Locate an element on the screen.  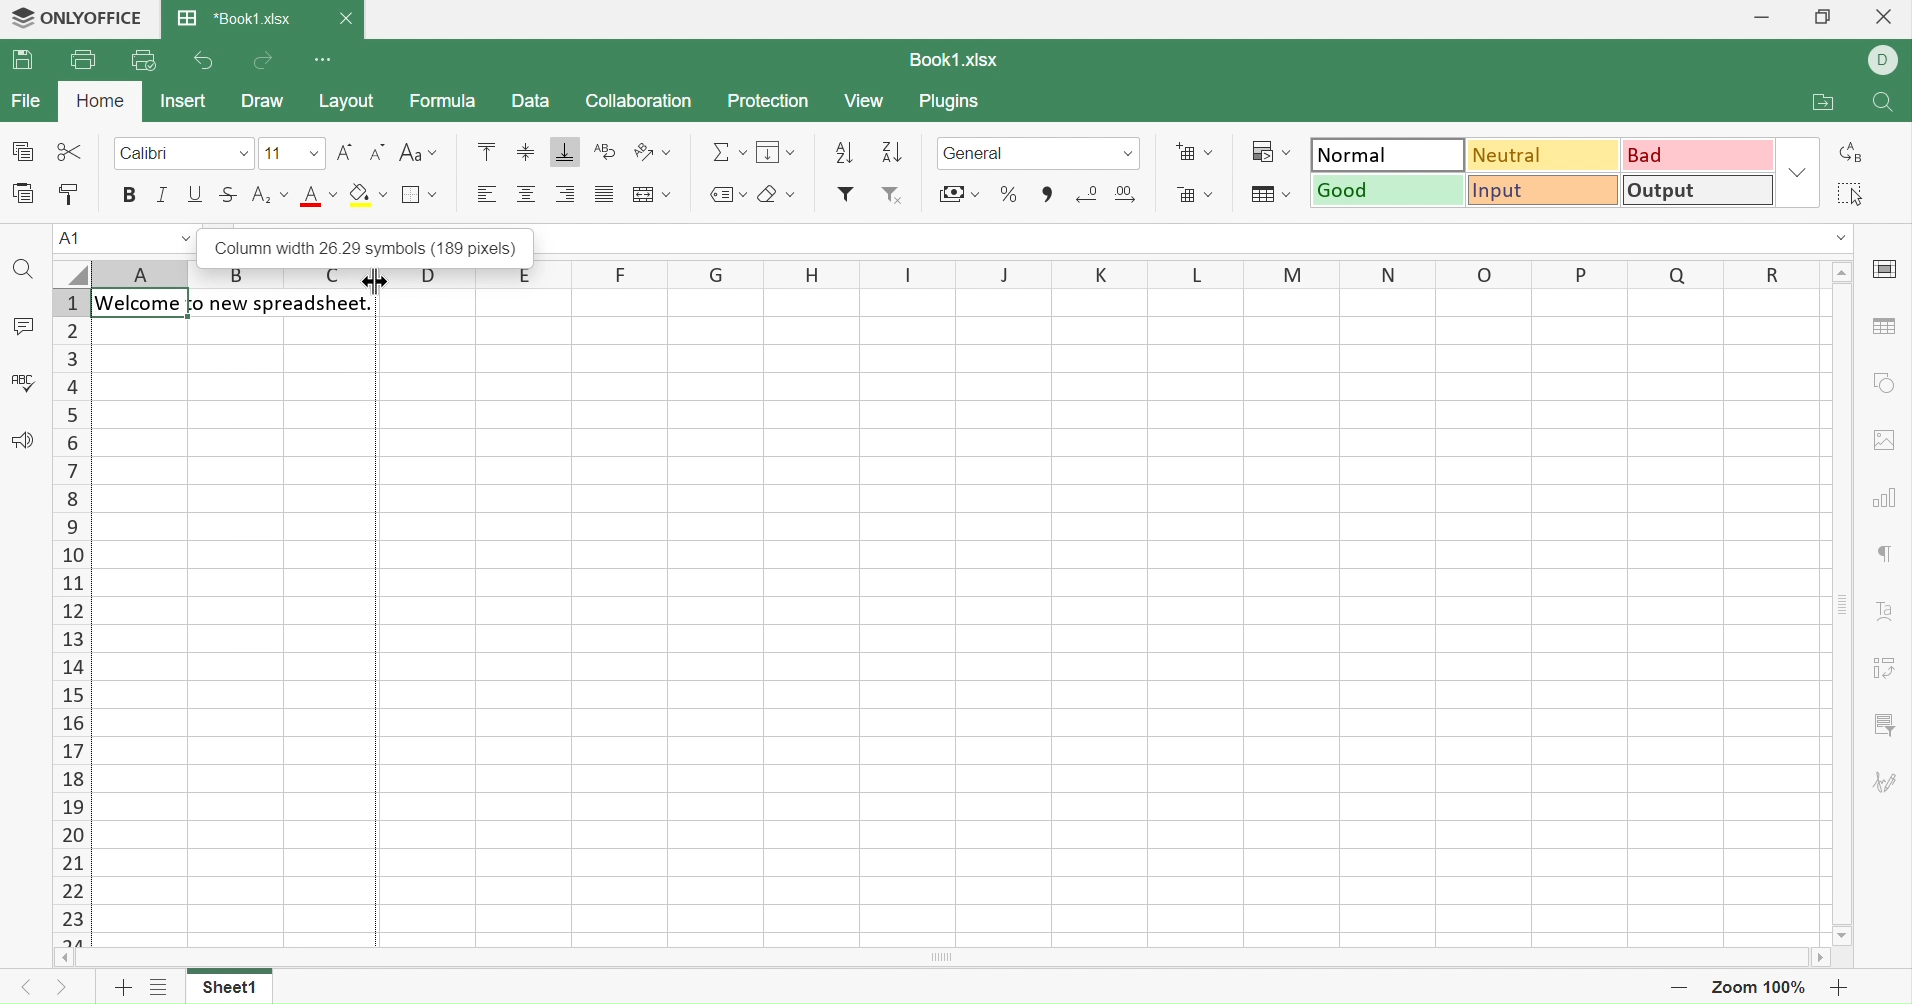
Replace is located at coordinates (1852, 153).